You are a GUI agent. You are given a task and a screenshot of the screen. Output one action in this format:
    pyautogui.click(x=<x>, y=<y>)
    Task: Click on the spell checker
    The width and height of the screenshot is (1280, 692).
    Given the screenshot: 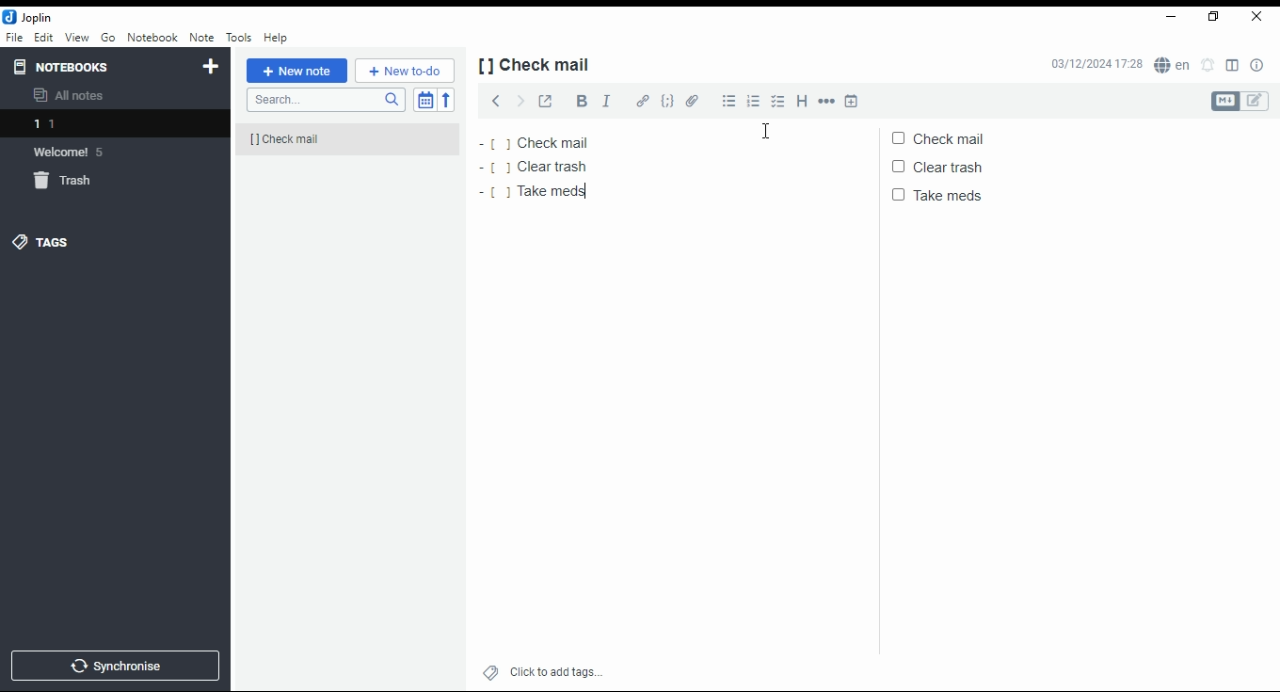 What is the action you would take?
    pyautogui.click(x=1175, y=67)
    